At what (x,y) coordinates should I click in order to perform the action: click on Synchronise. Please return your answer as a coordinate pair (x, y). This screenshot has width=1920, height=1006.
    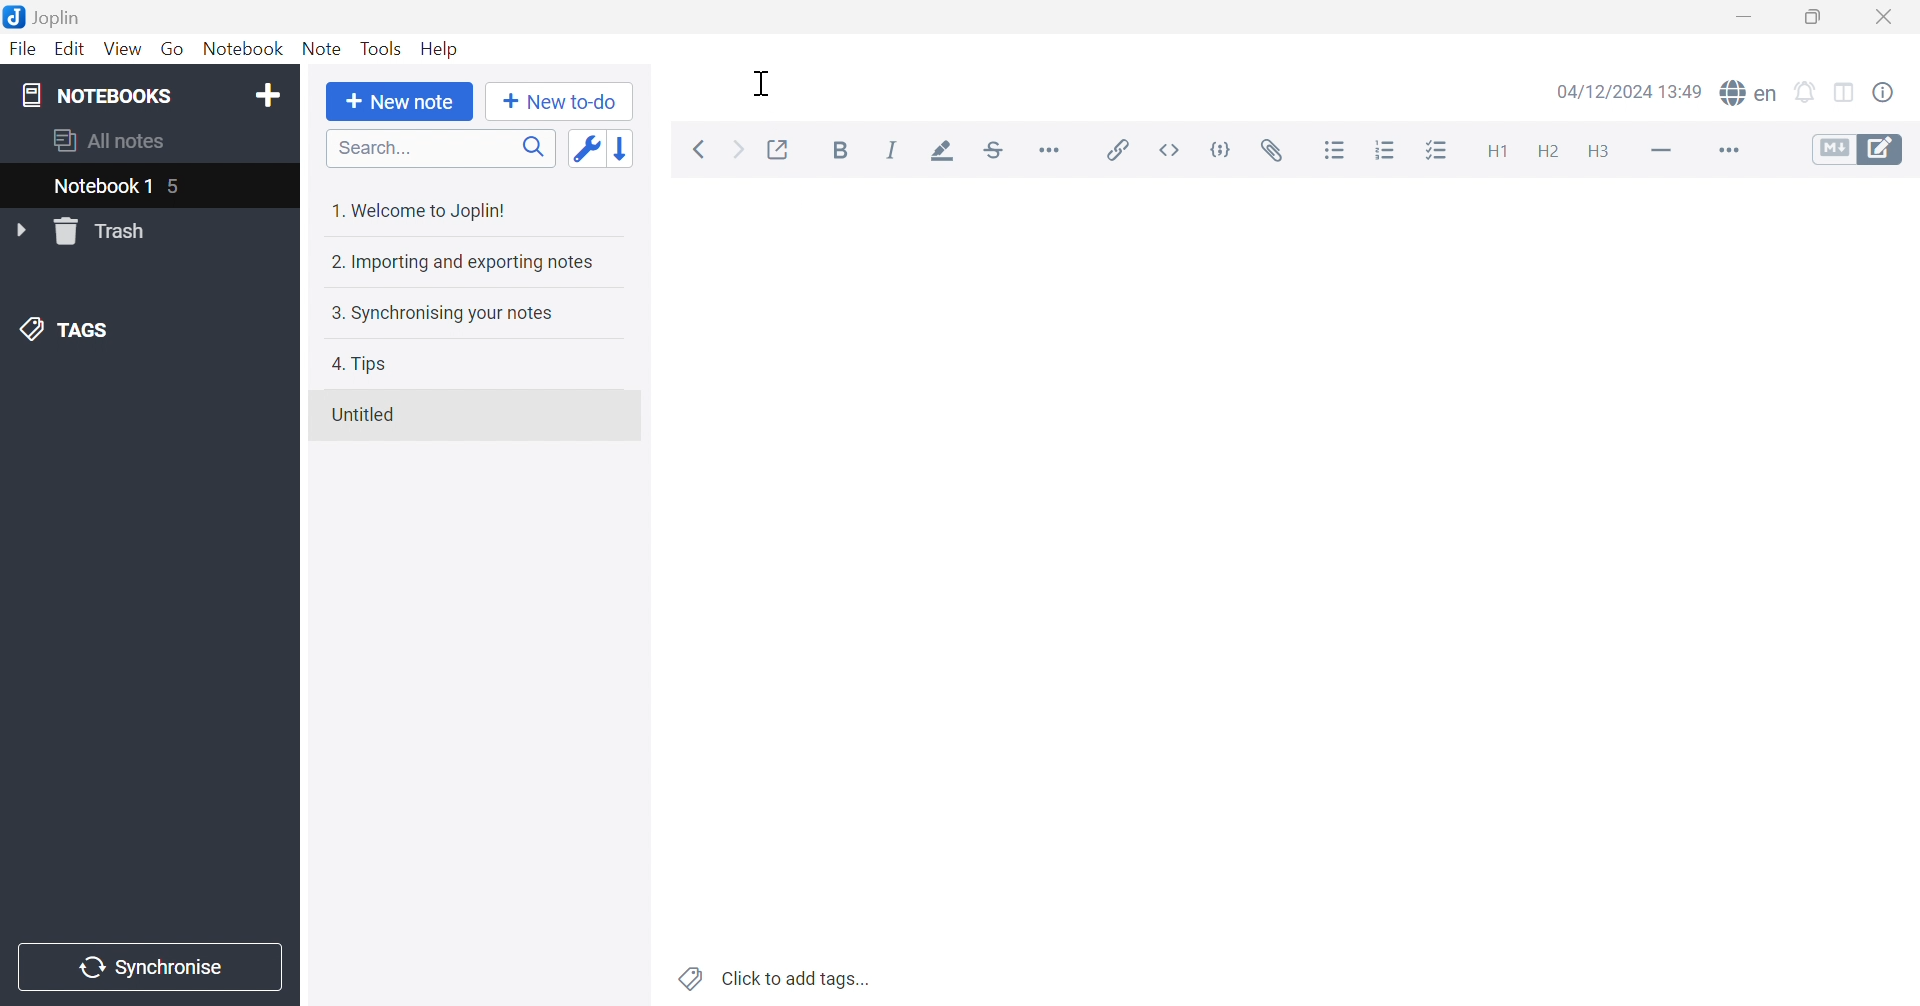
    Looking at the image, I should click on (153, 968).